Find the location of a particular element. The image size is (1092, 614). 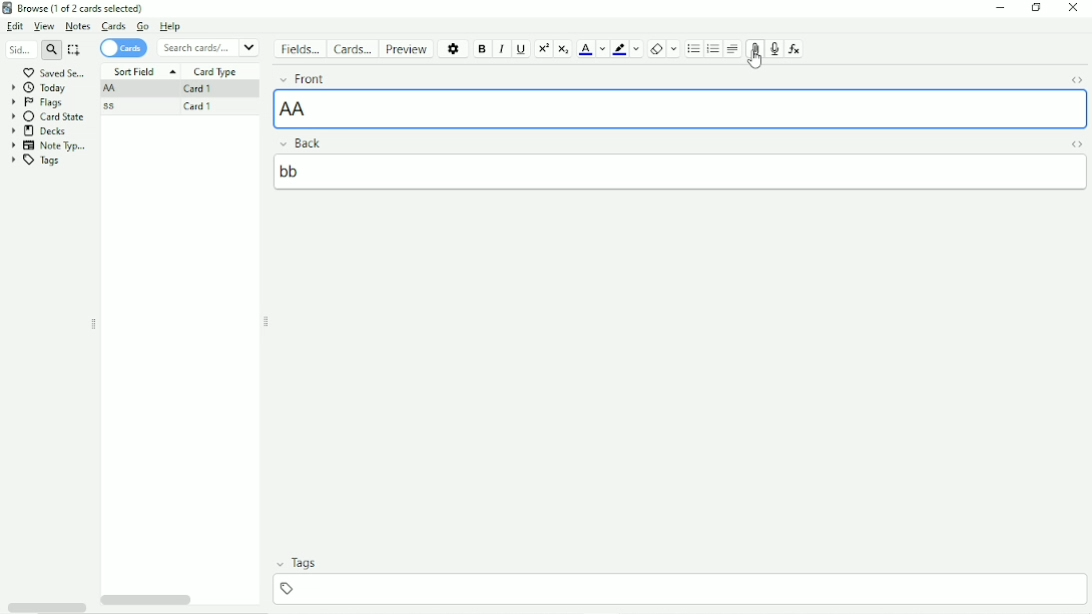

Cards is located at coordinates (112, 25).